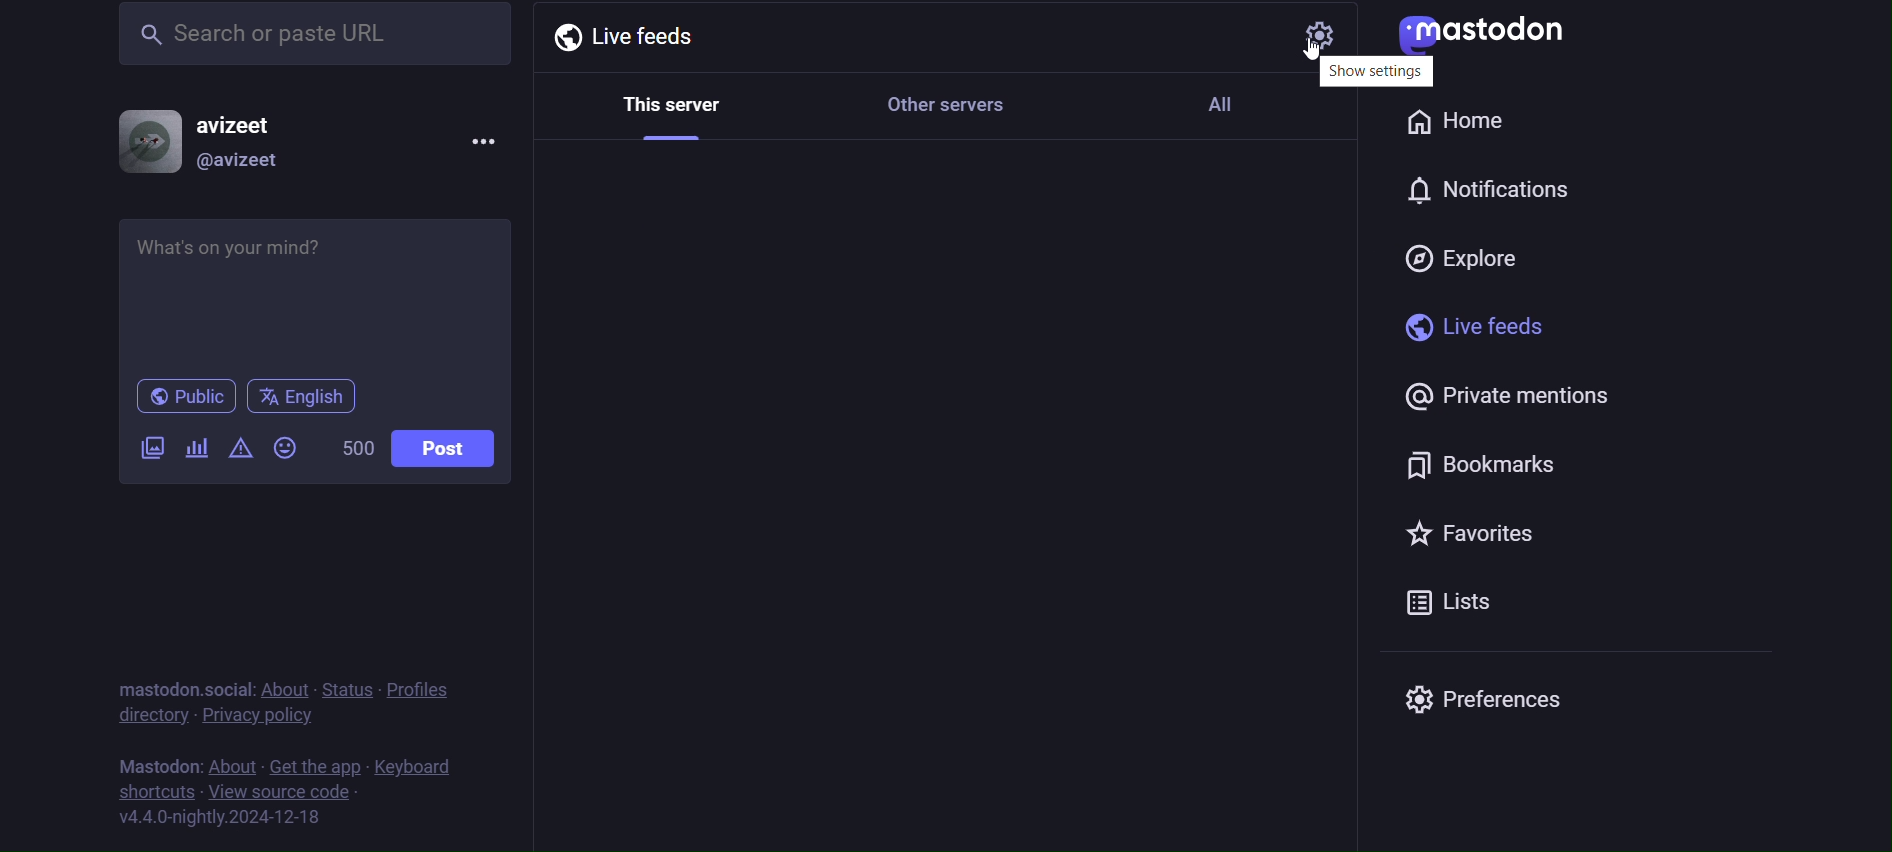 This screenshot has height=852, width=1892. I want to click on public, so click(181, 397).